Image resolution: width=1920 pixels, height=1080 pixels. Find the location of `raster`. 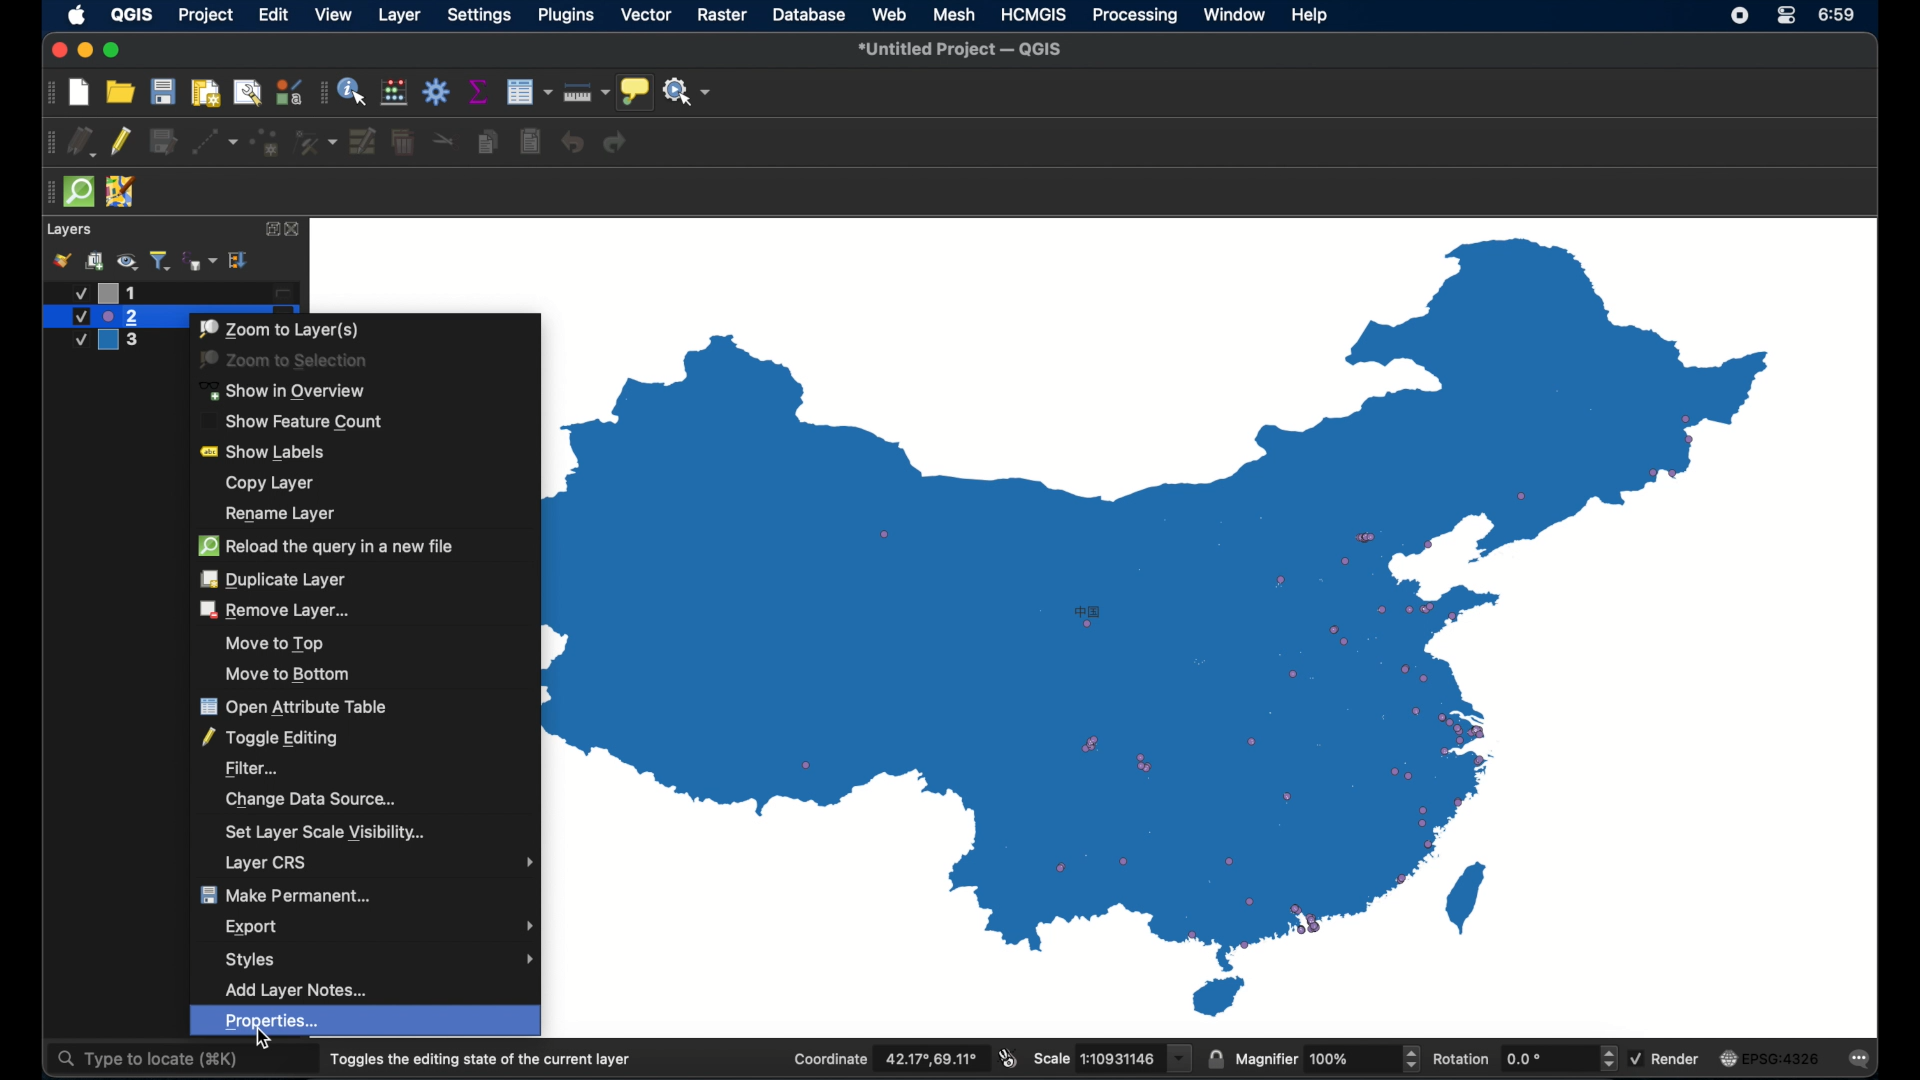

raster is located at coordinates (722, 15).